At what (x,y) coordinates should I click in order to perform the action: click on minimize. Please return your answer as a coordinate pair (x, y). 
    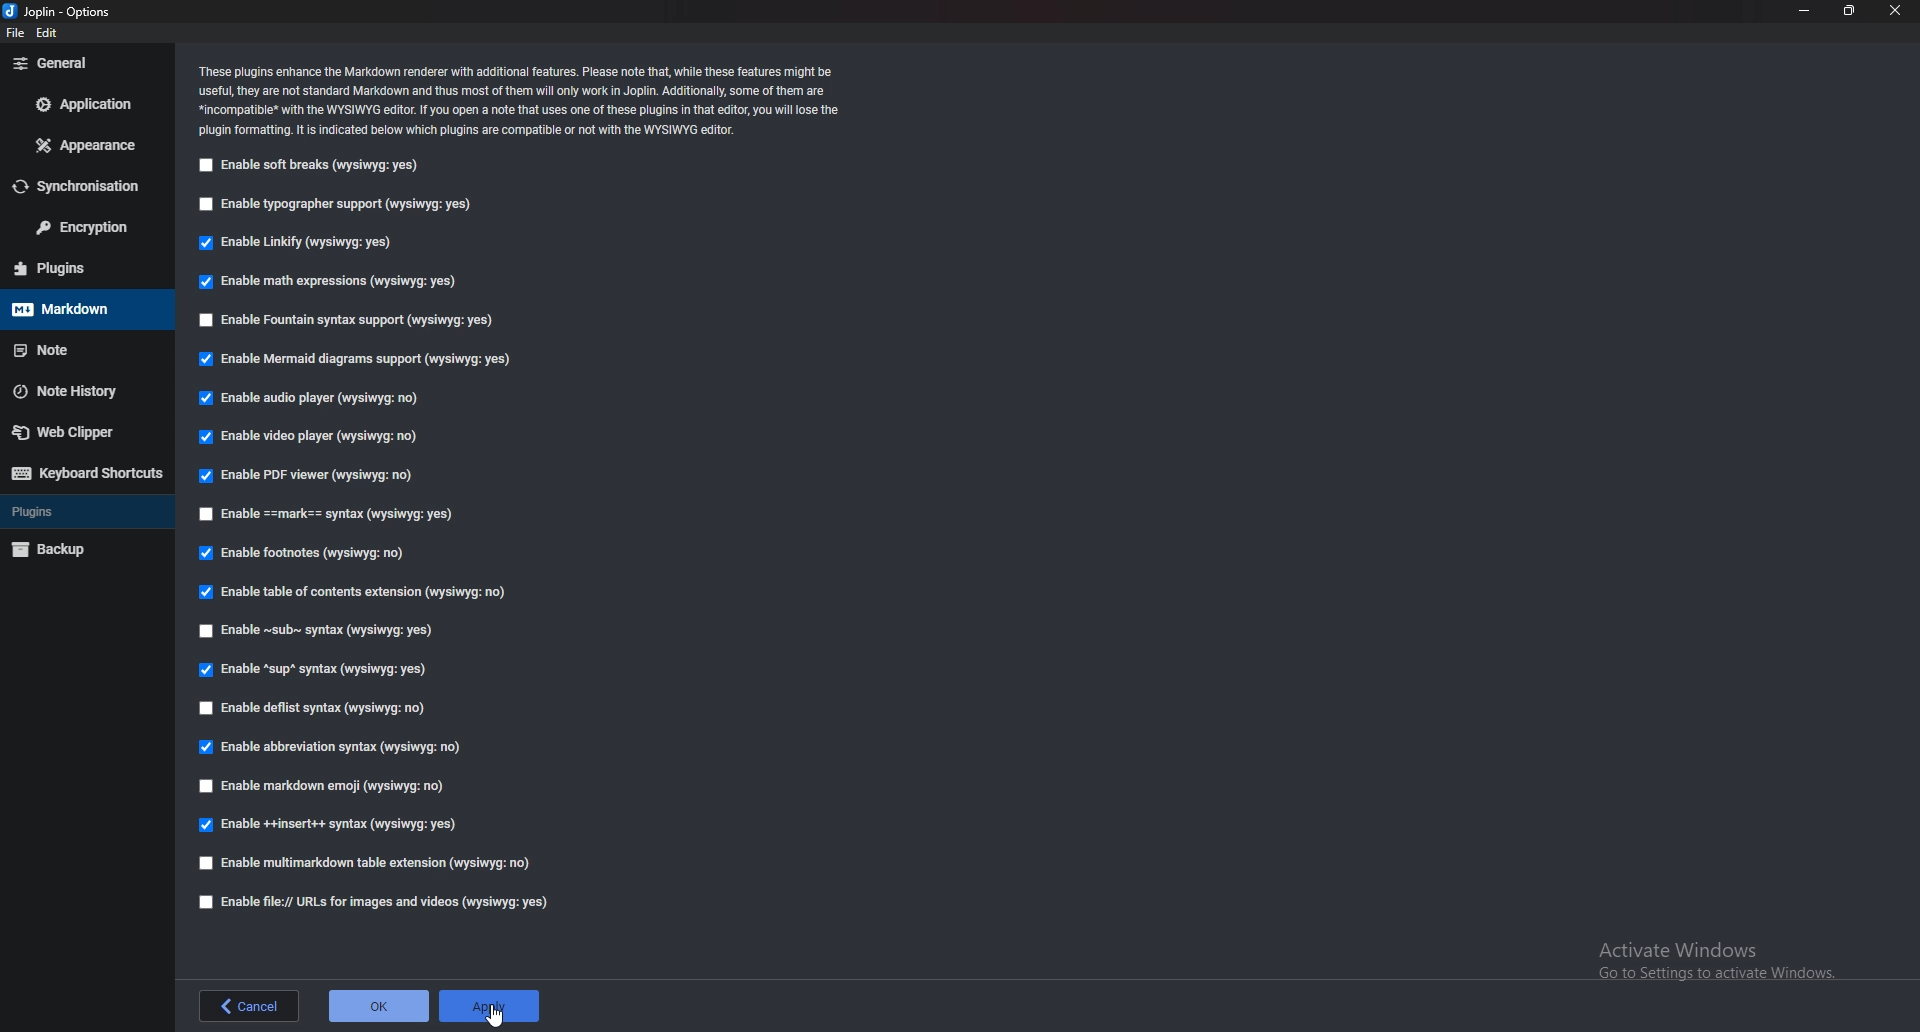
    Looking at the image, I should click on (1806, 10).